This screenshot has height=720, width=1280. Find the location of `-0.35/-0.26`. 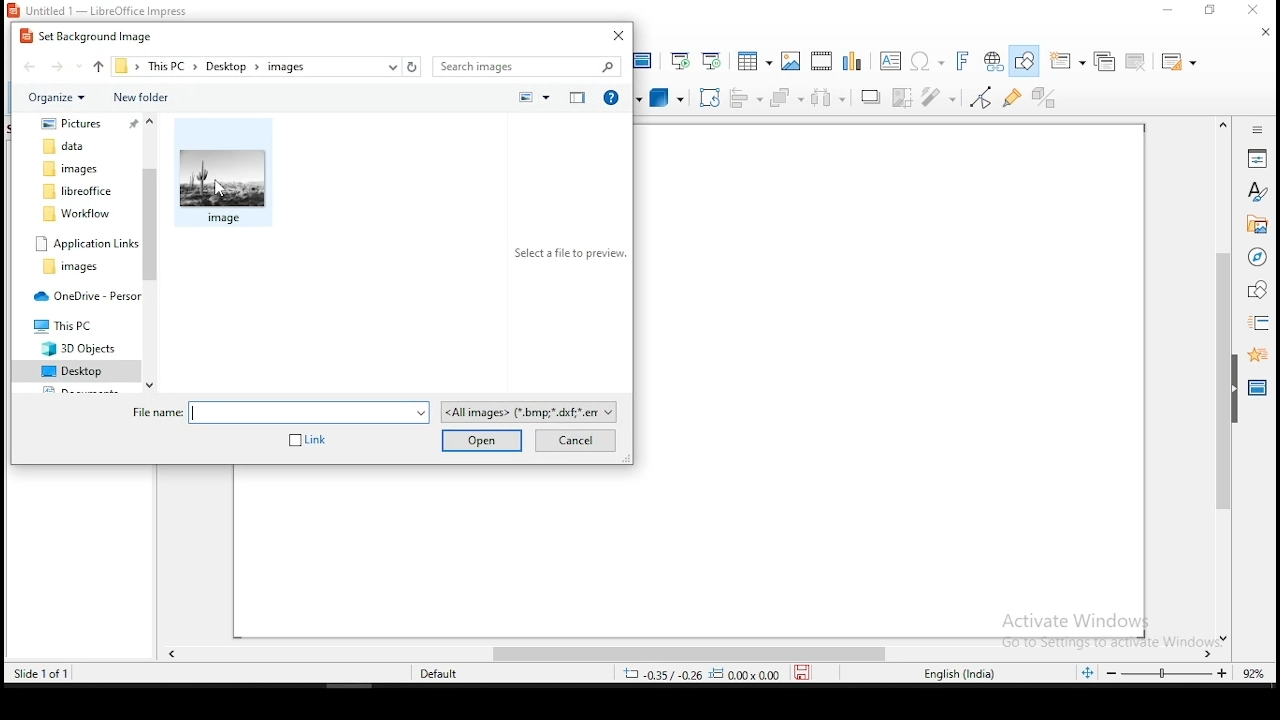

-0.35/-0.26 is located at coordinates (661, 673).